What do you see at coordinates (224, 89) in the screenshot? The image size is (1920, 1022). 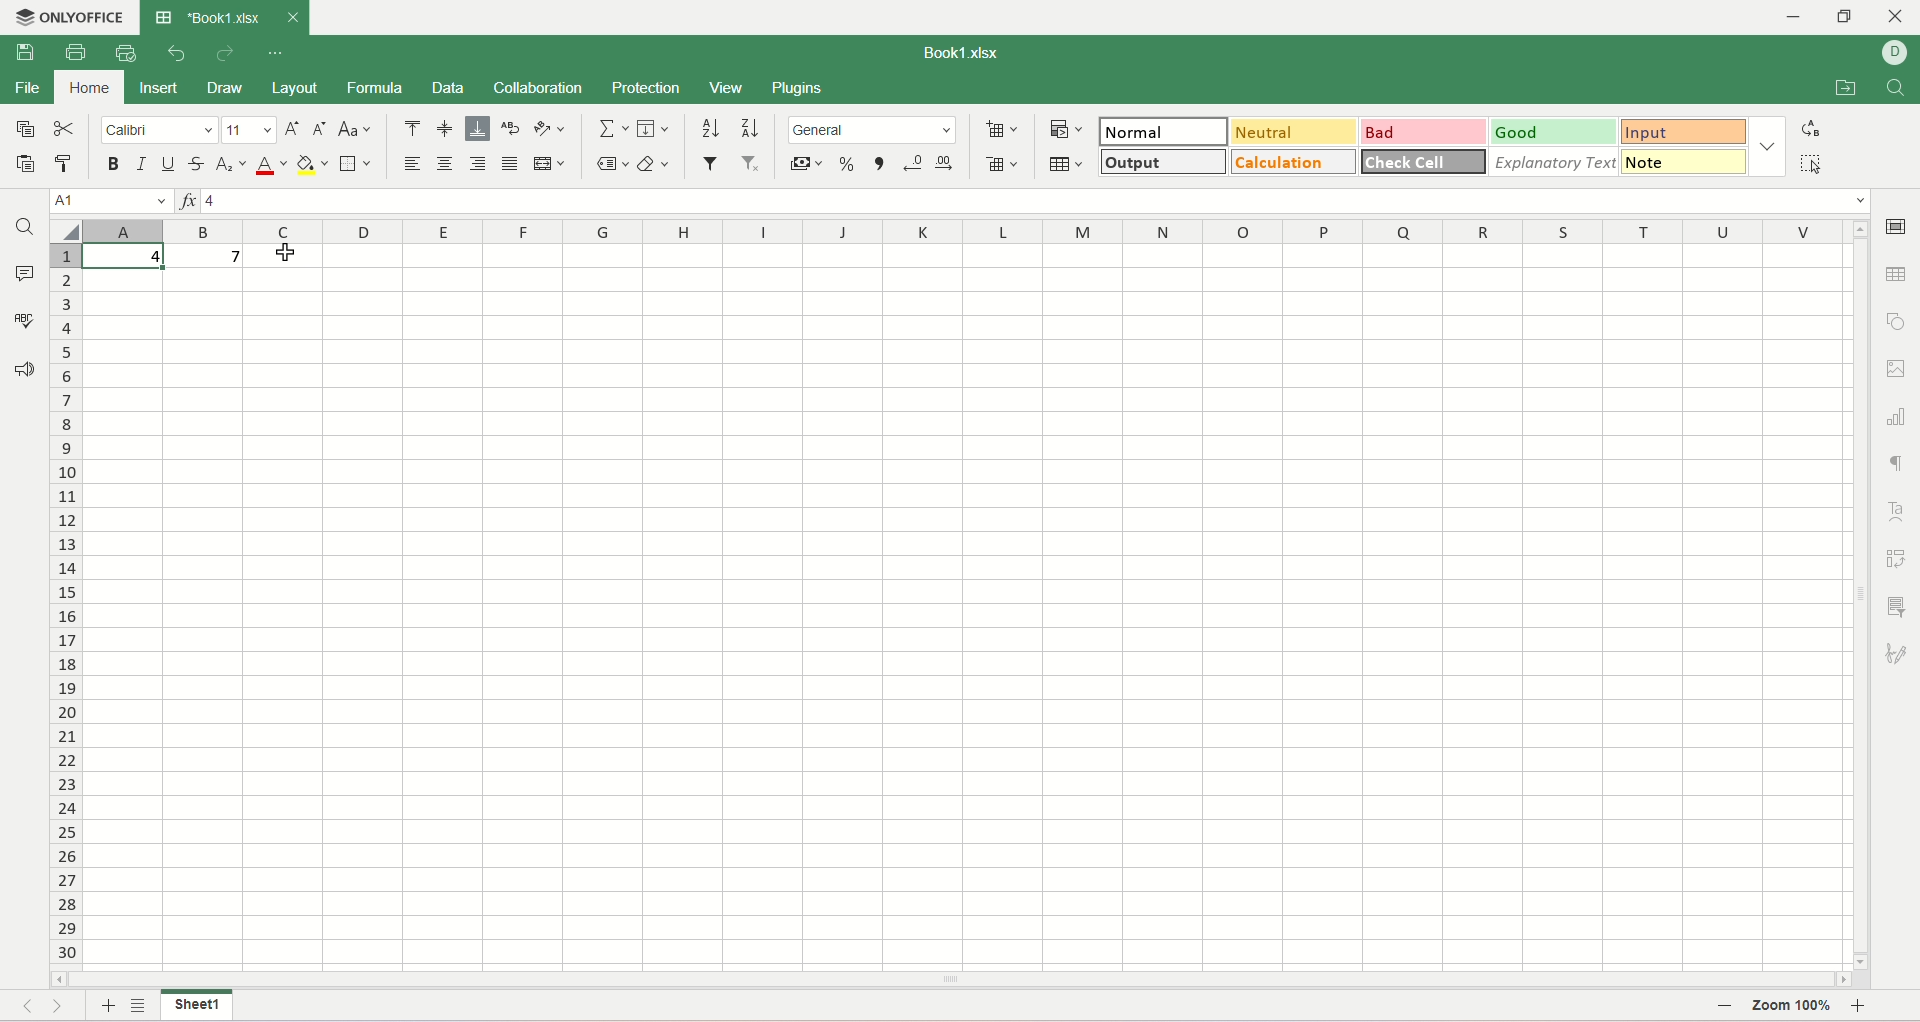 I see `draw` at bounding box center [224, 89].